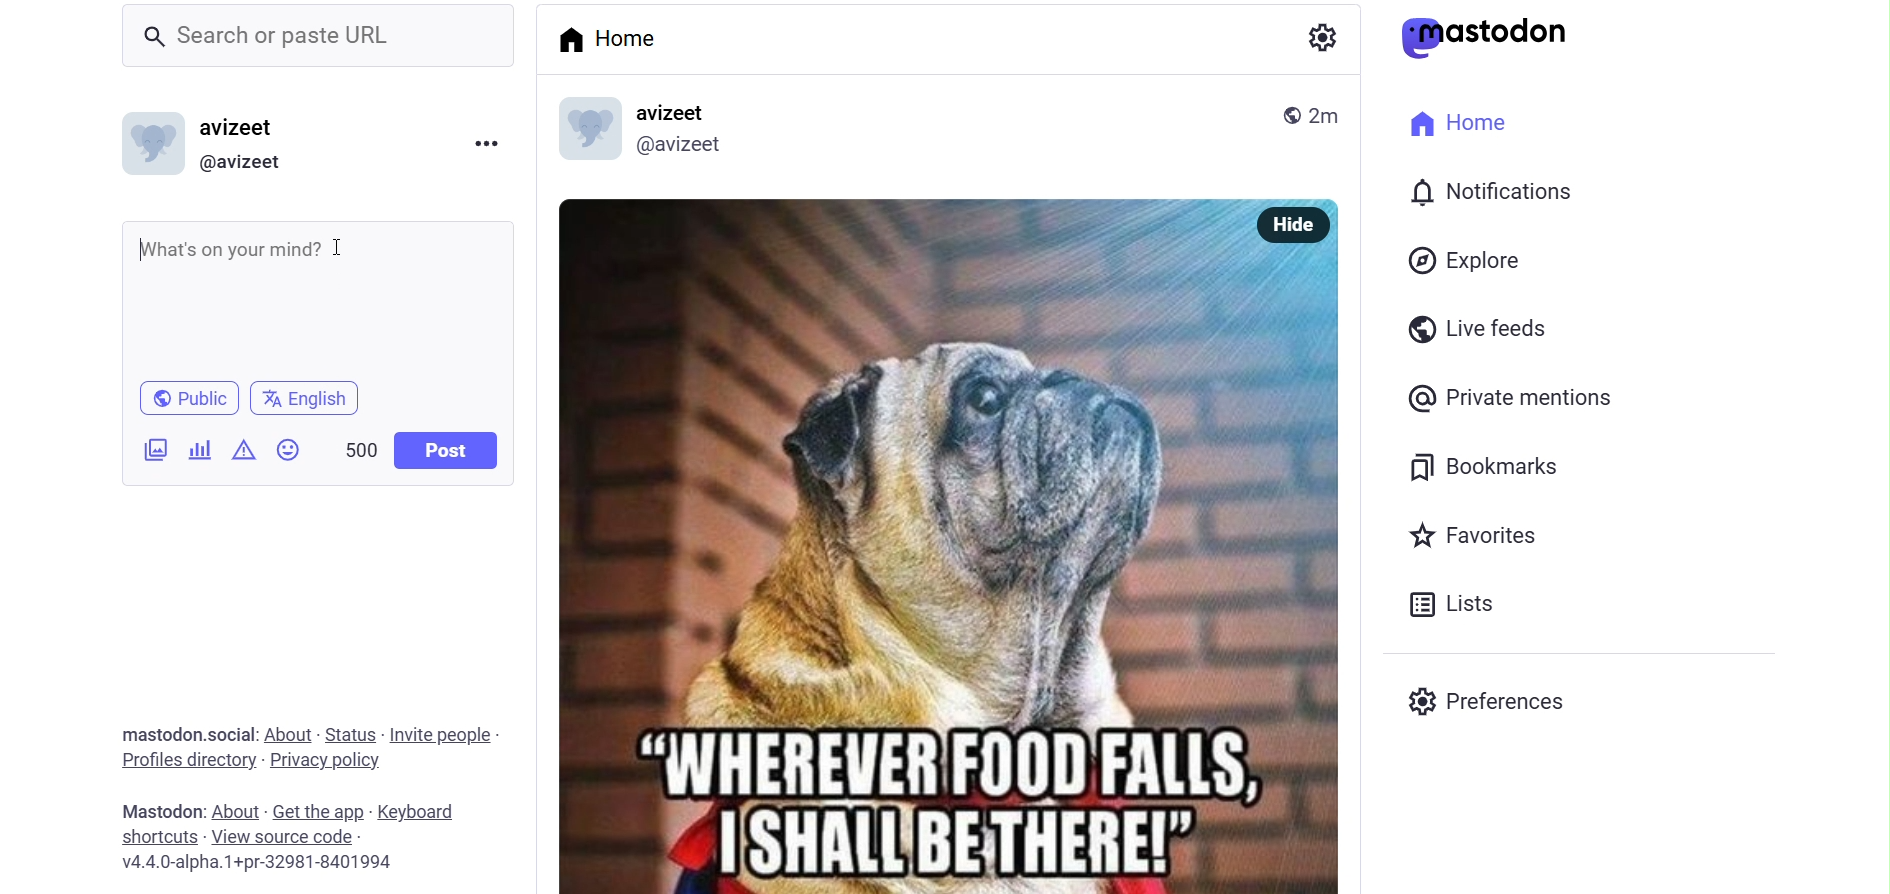 The image size is (1890, 894). I want to click on public, so click(1272, 110).